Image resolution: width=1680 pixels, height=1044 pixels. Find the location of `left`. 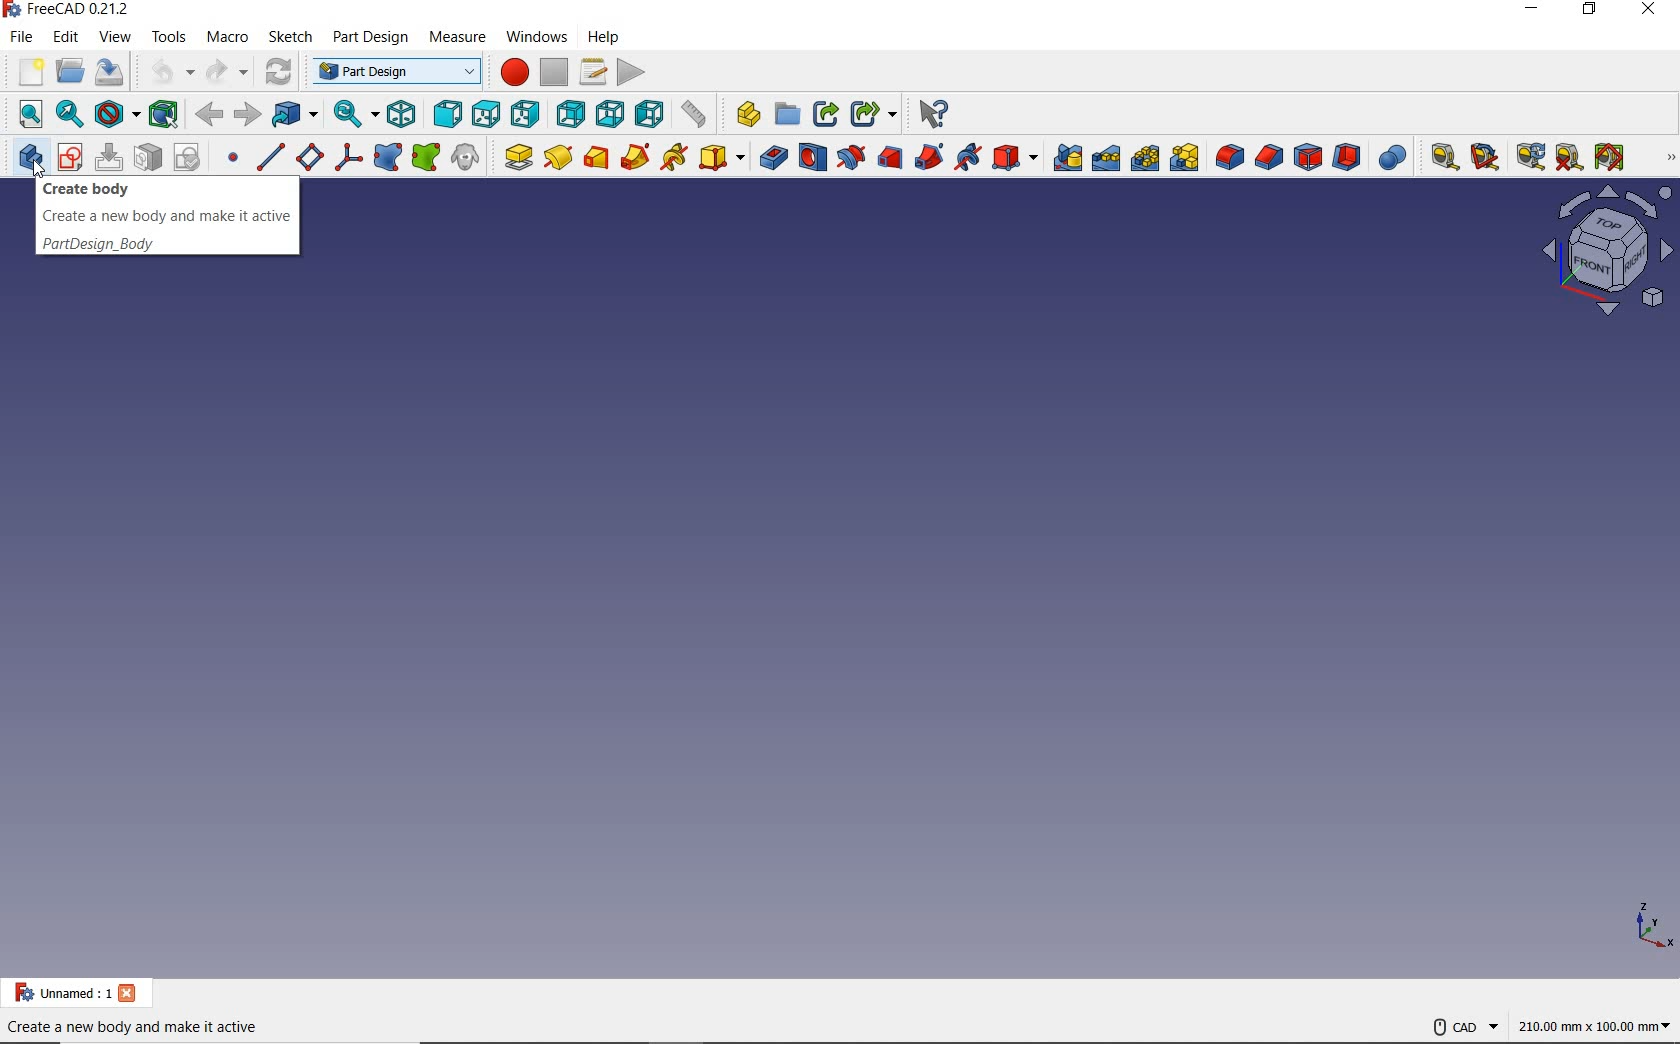

left is located at coordinates (649, 111).